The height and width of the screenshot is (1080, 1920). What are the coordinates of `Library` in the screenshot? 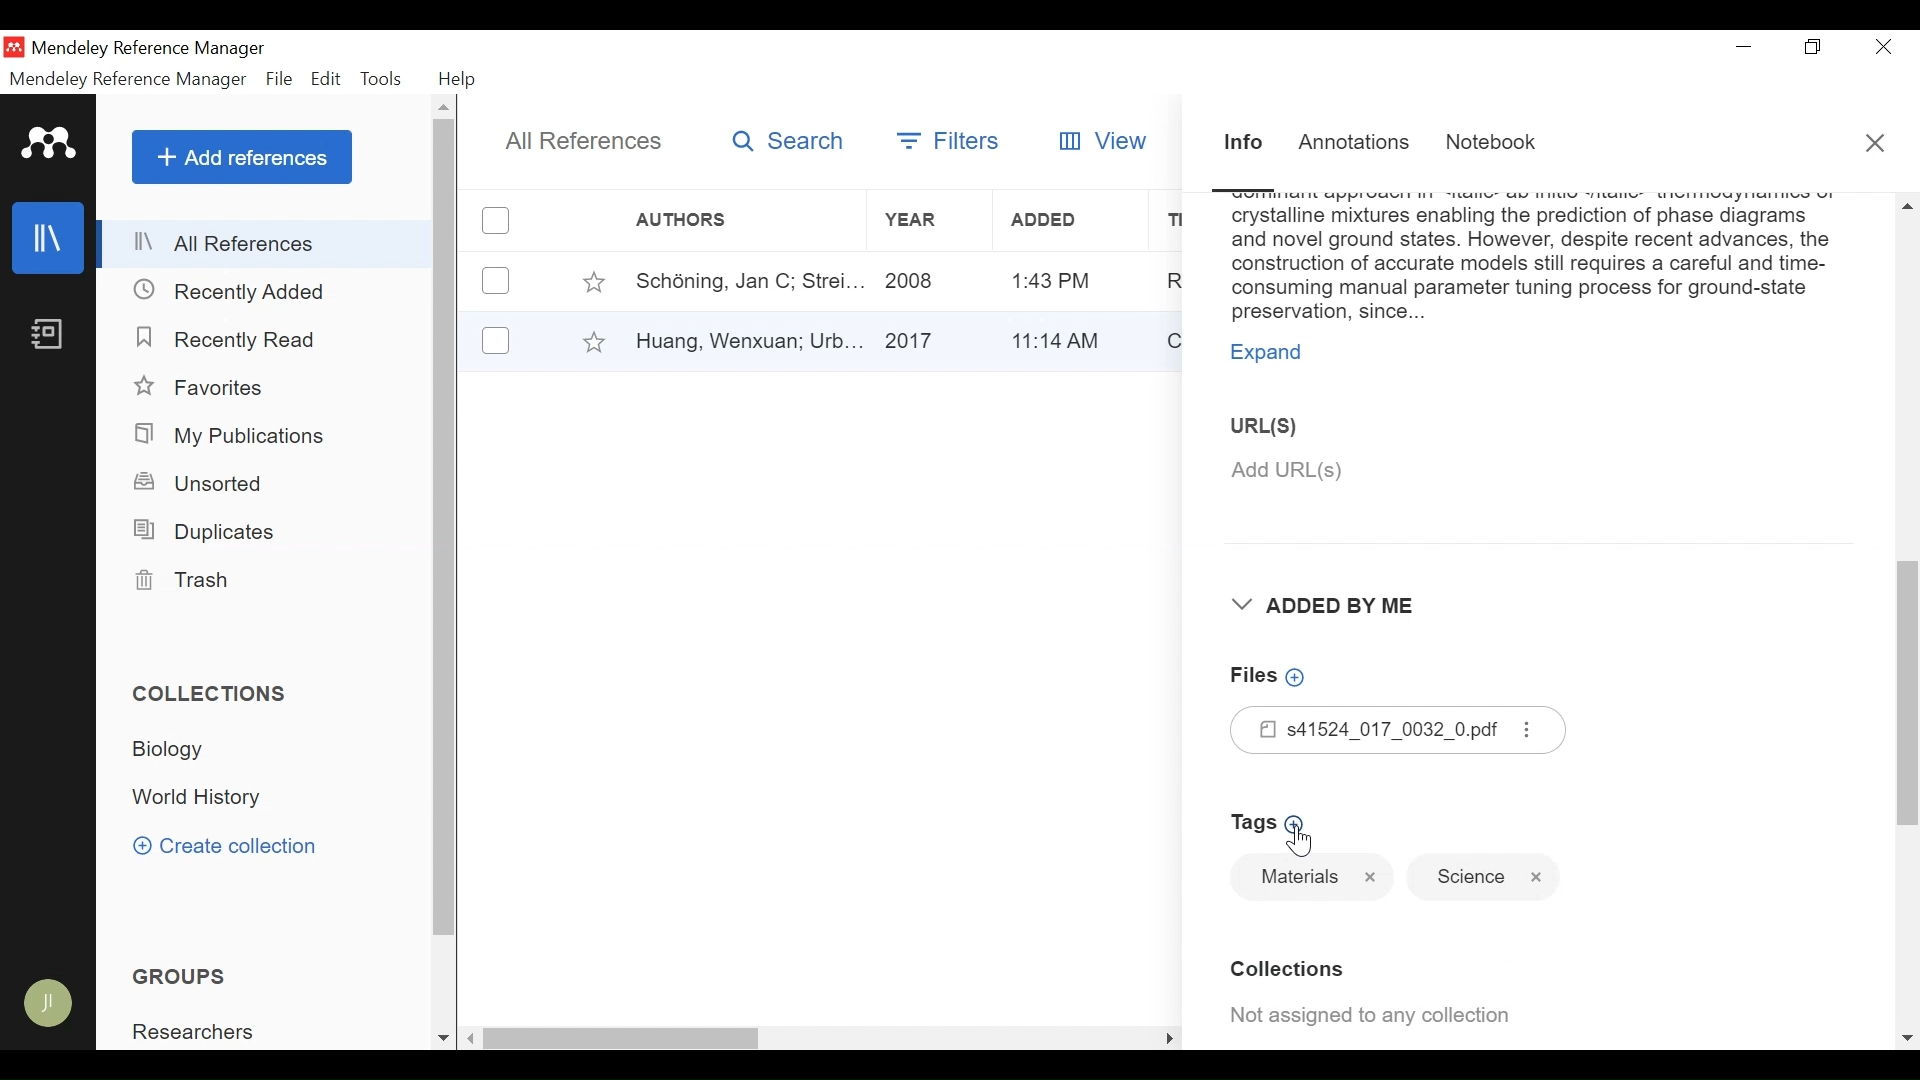 It's located at (49, 237).